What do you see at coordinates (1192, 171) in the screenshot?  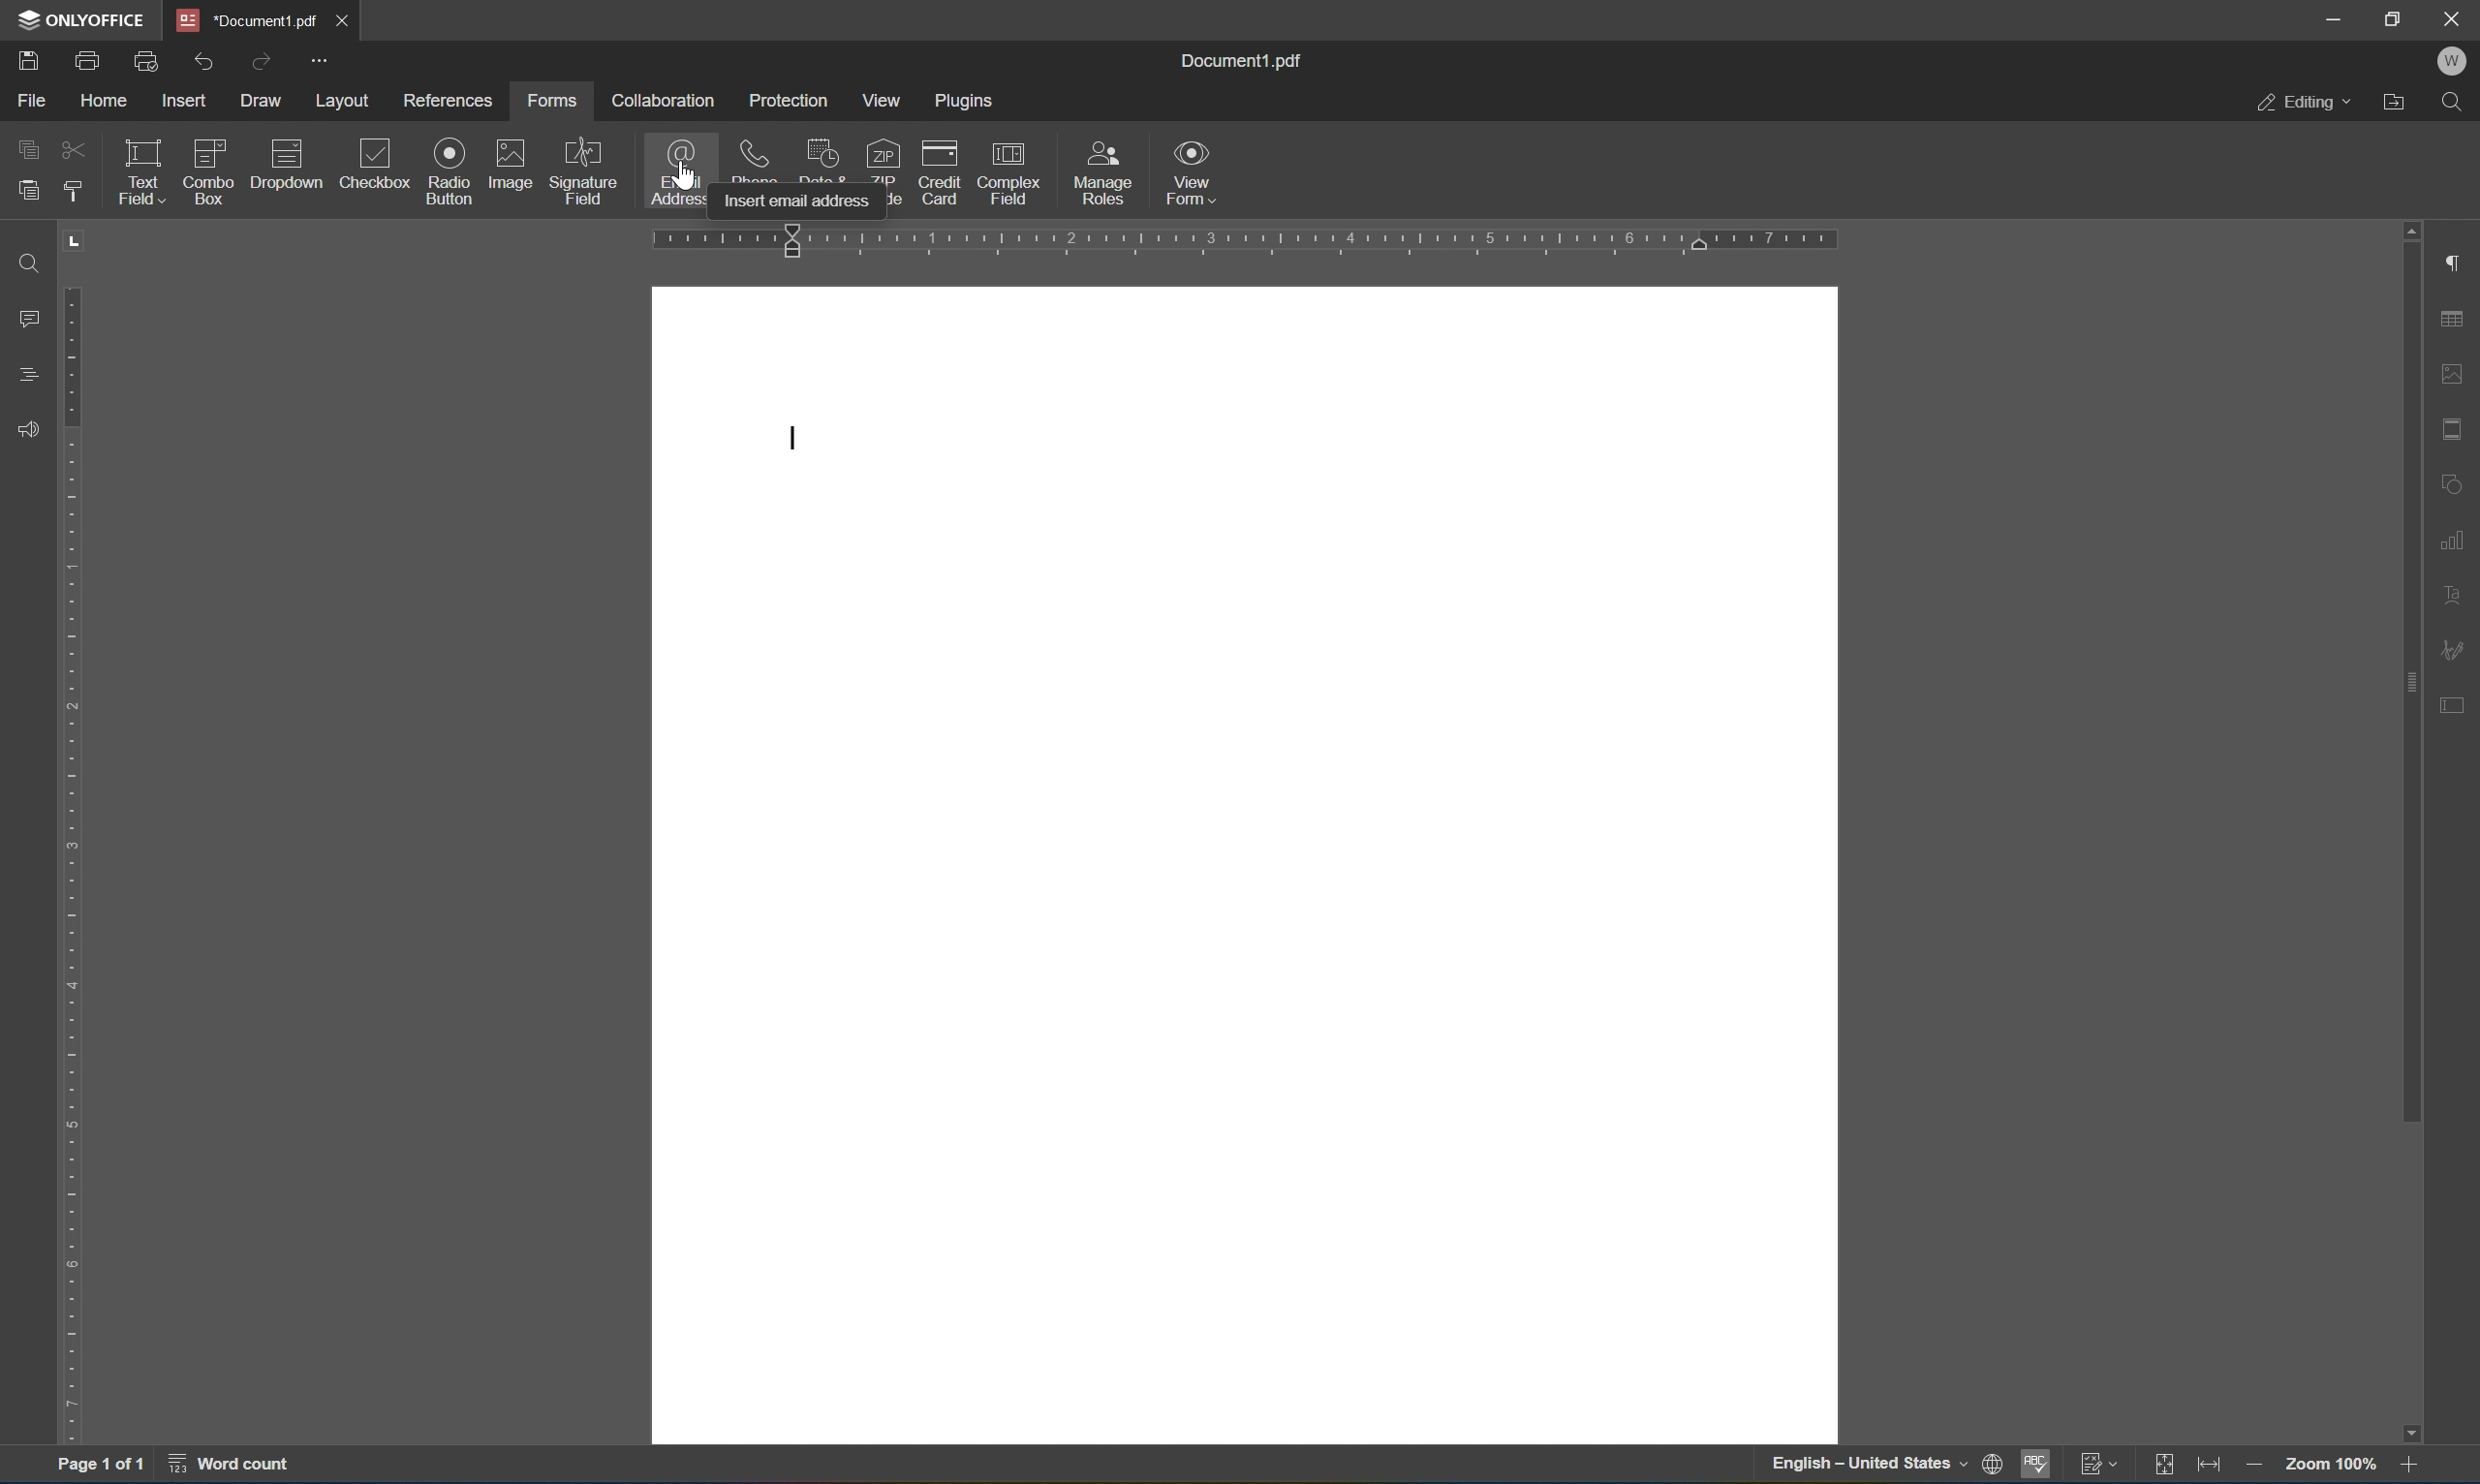 I see `view form` at bounding box center [1192, 171].